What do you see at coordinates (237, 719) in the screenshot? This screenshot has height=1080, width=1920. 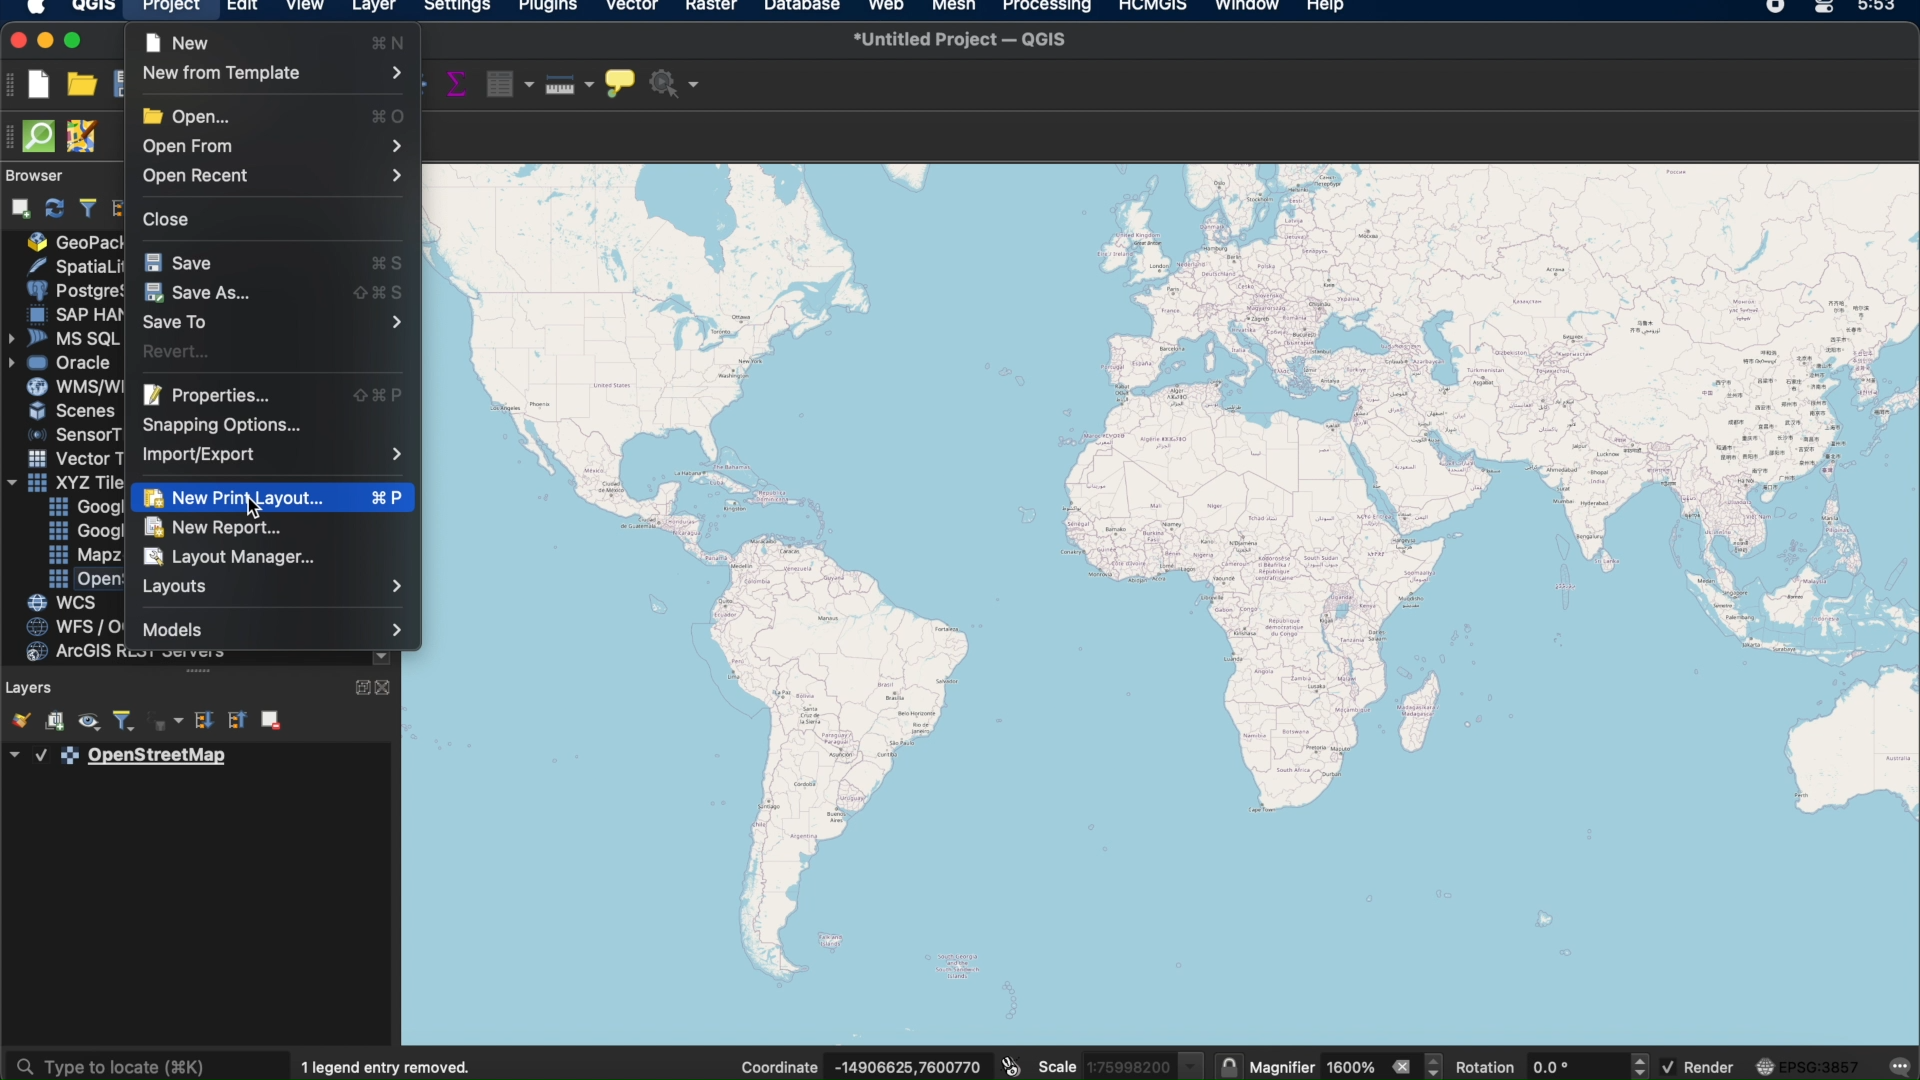 I see `collapse all` at bounding box center [237, 719].